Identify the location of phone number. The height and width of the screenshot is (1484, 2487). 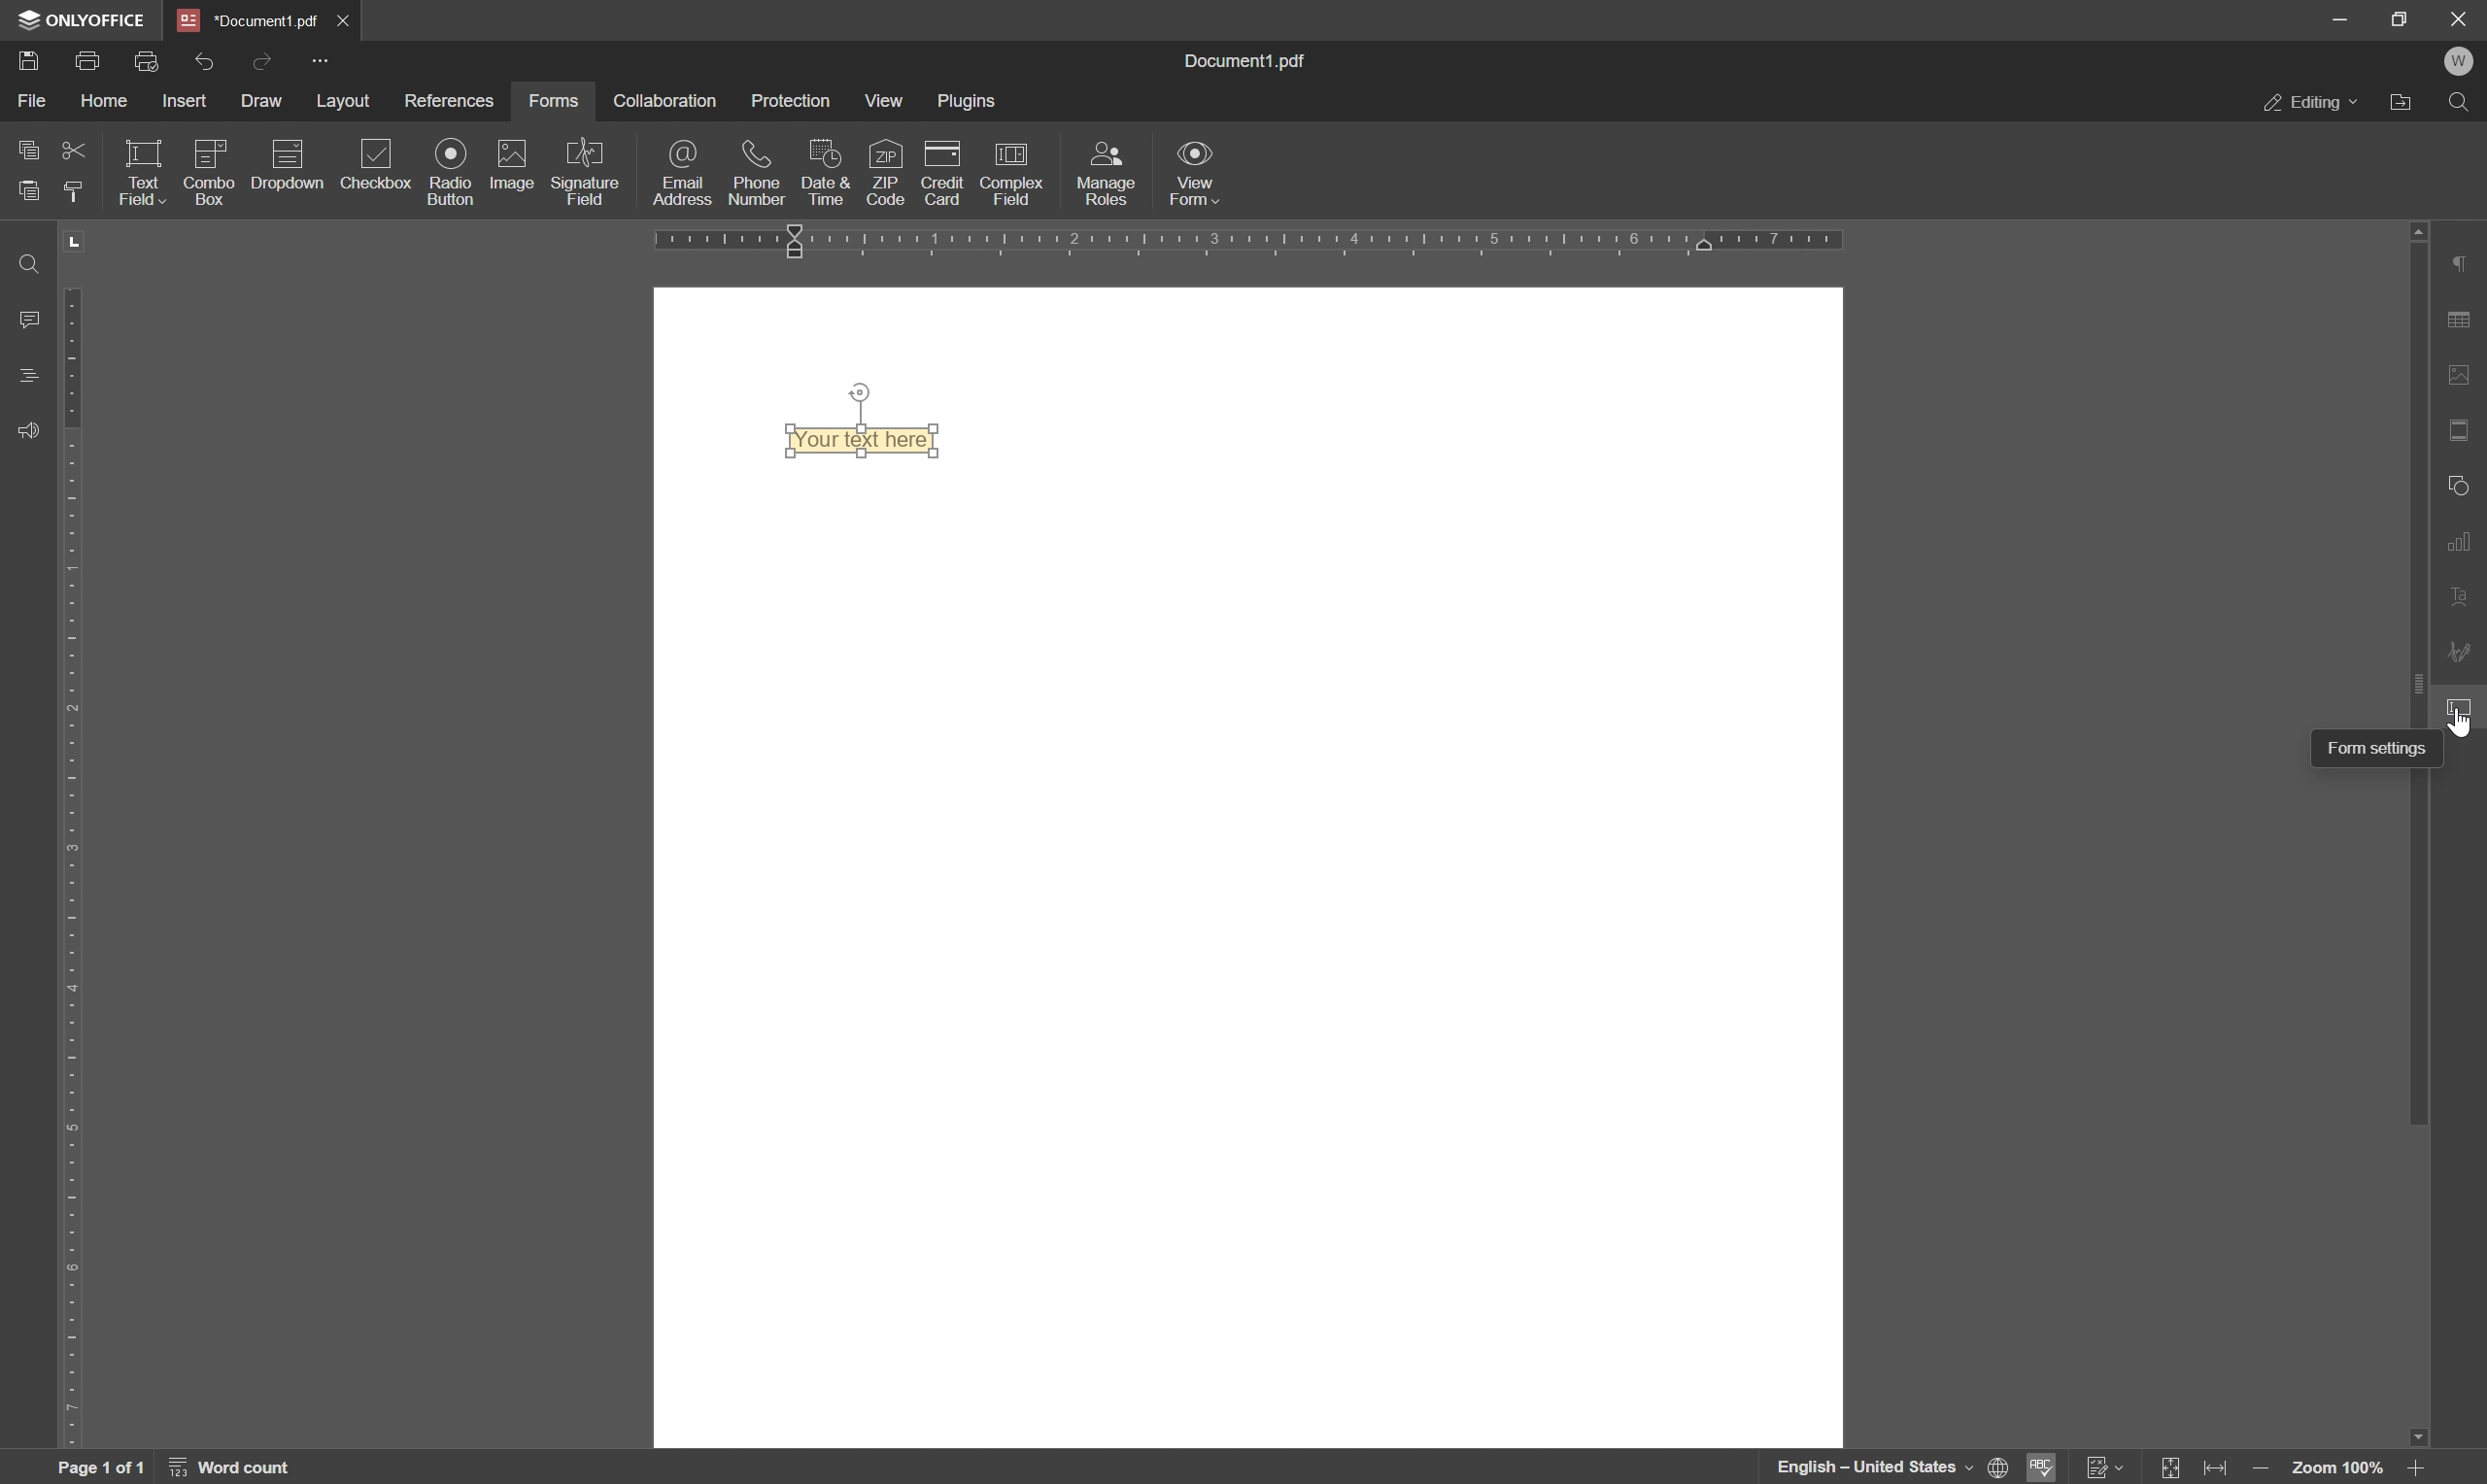
(755, 175).